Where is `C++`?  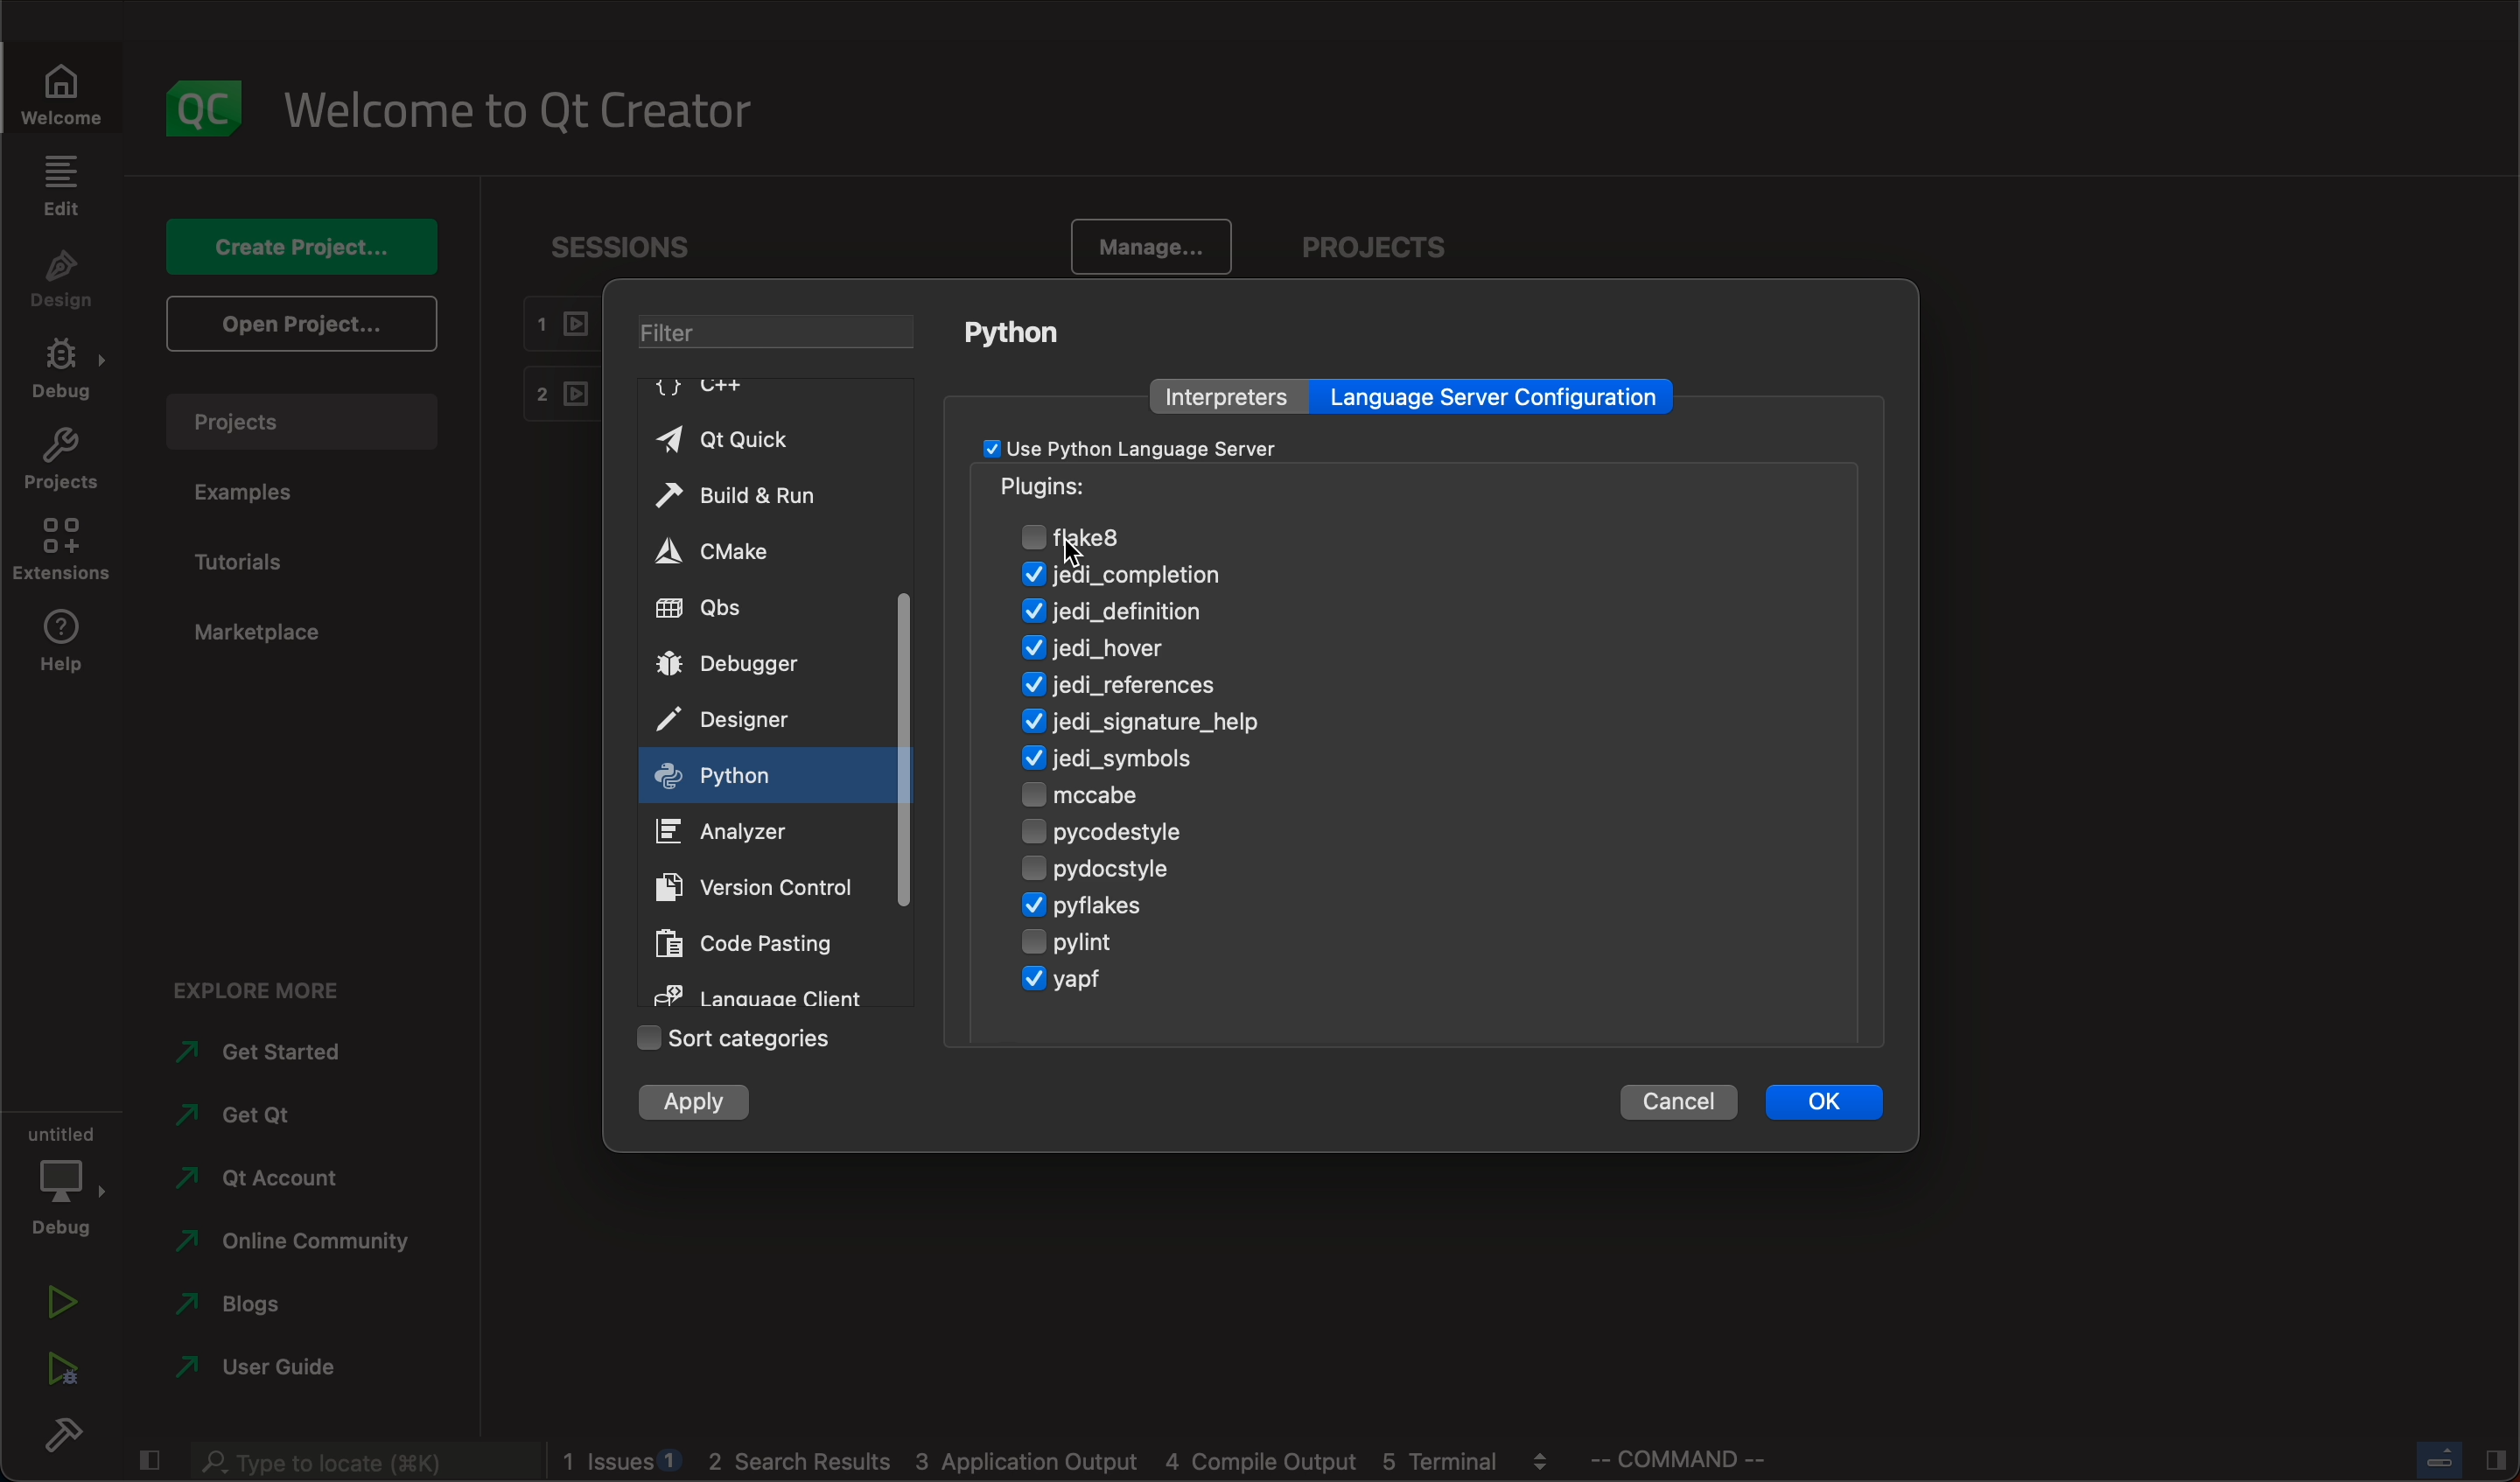 C++ is located at coordinates (702, 388).